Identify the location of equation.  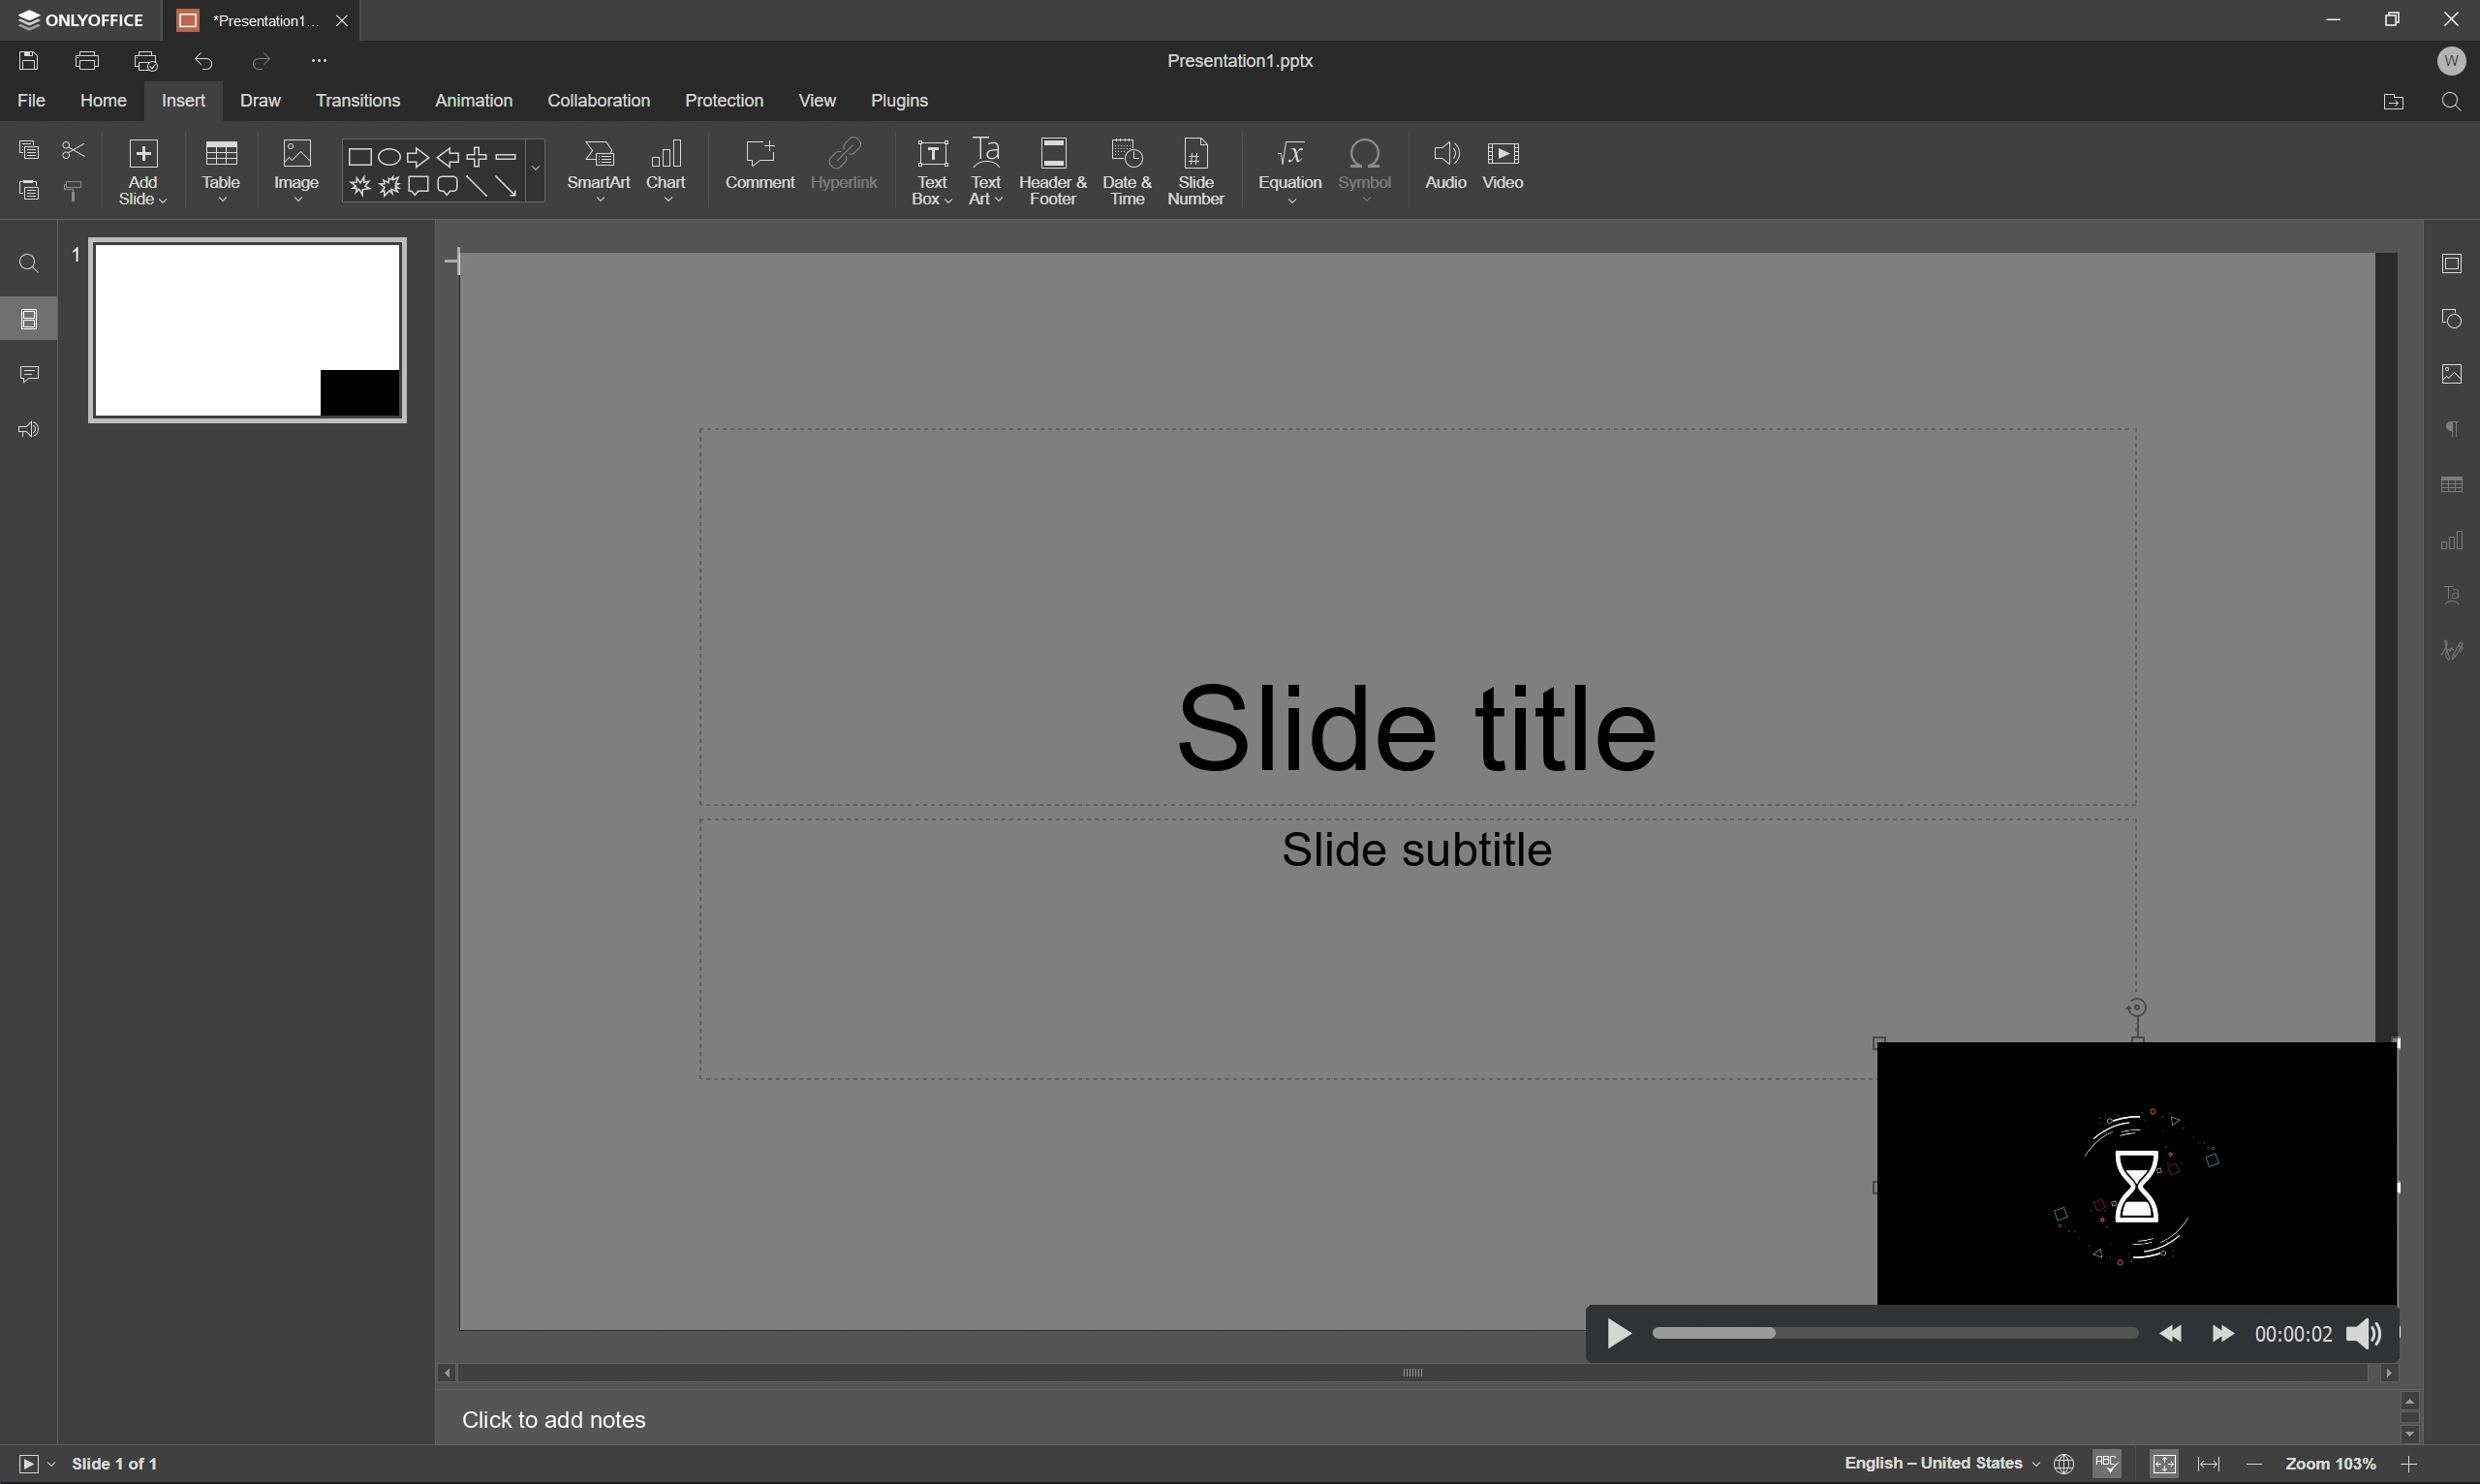
(1291, 172).